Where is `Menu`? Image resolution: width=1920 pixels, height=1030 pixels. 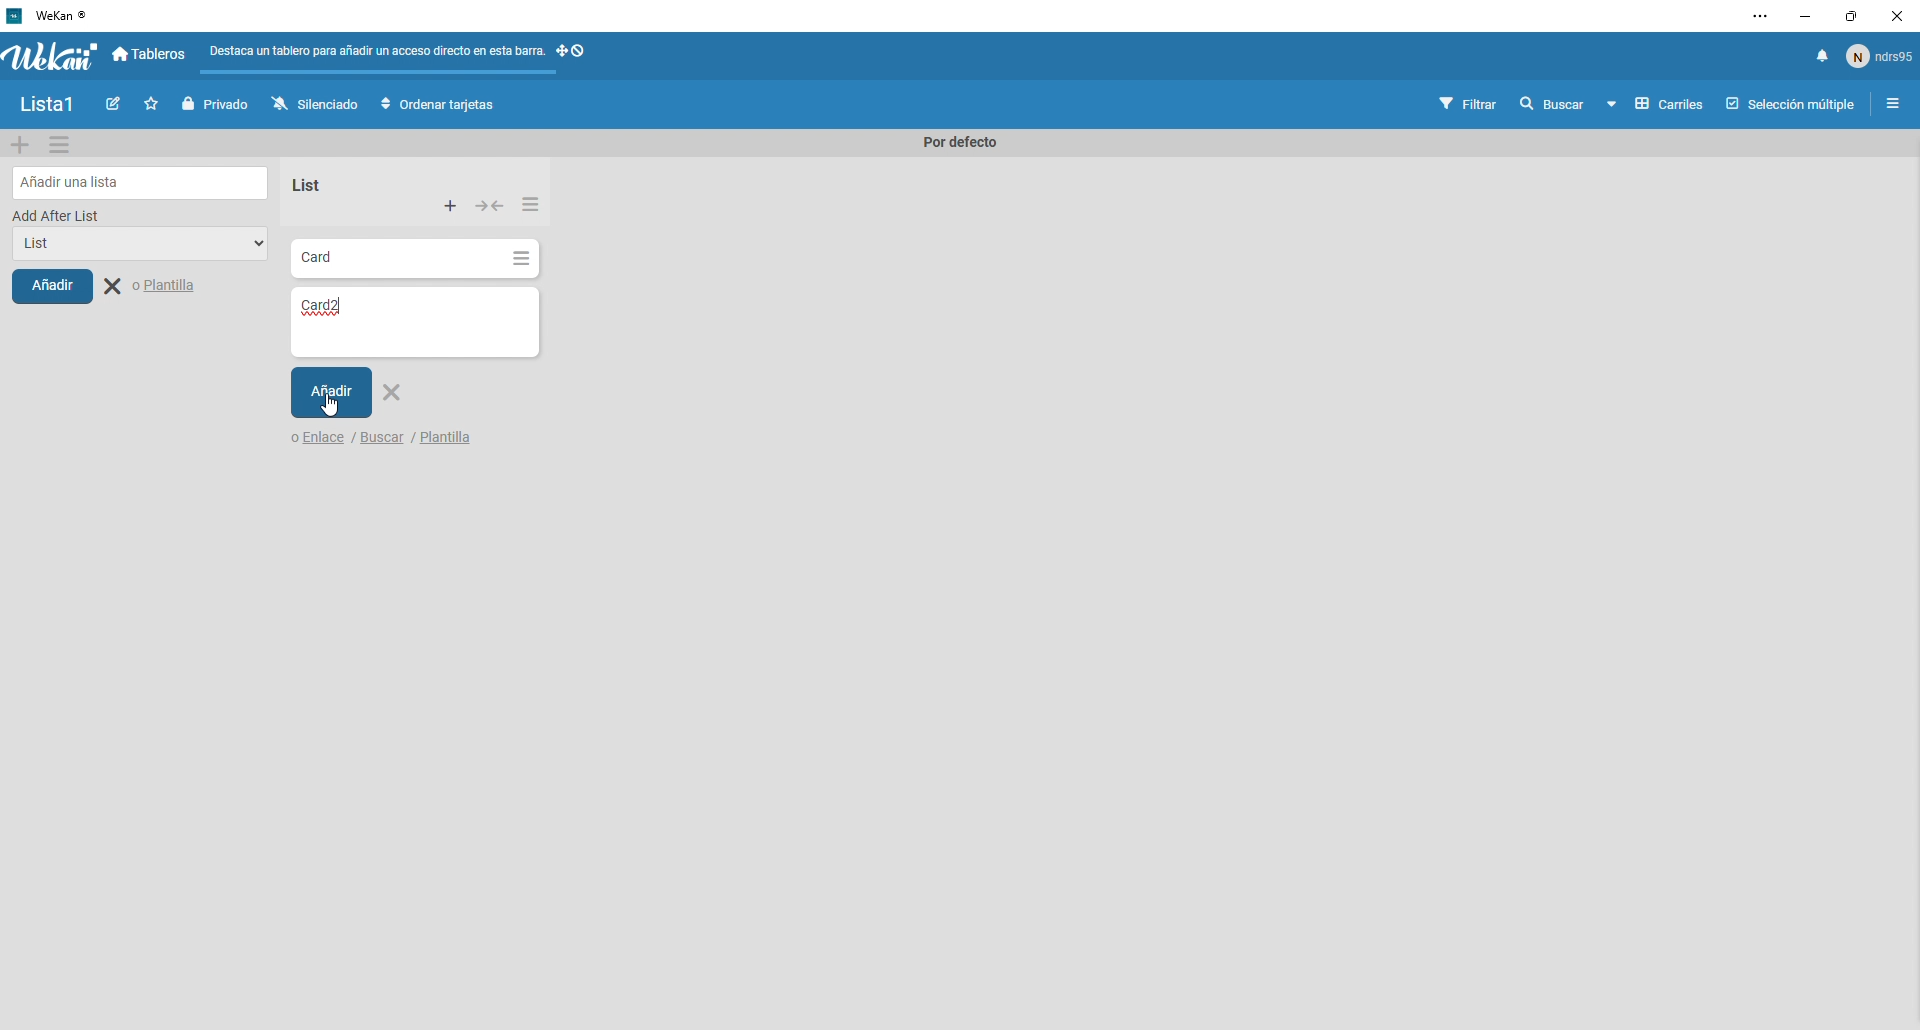 Menu is located at coordinates (1895, 106).